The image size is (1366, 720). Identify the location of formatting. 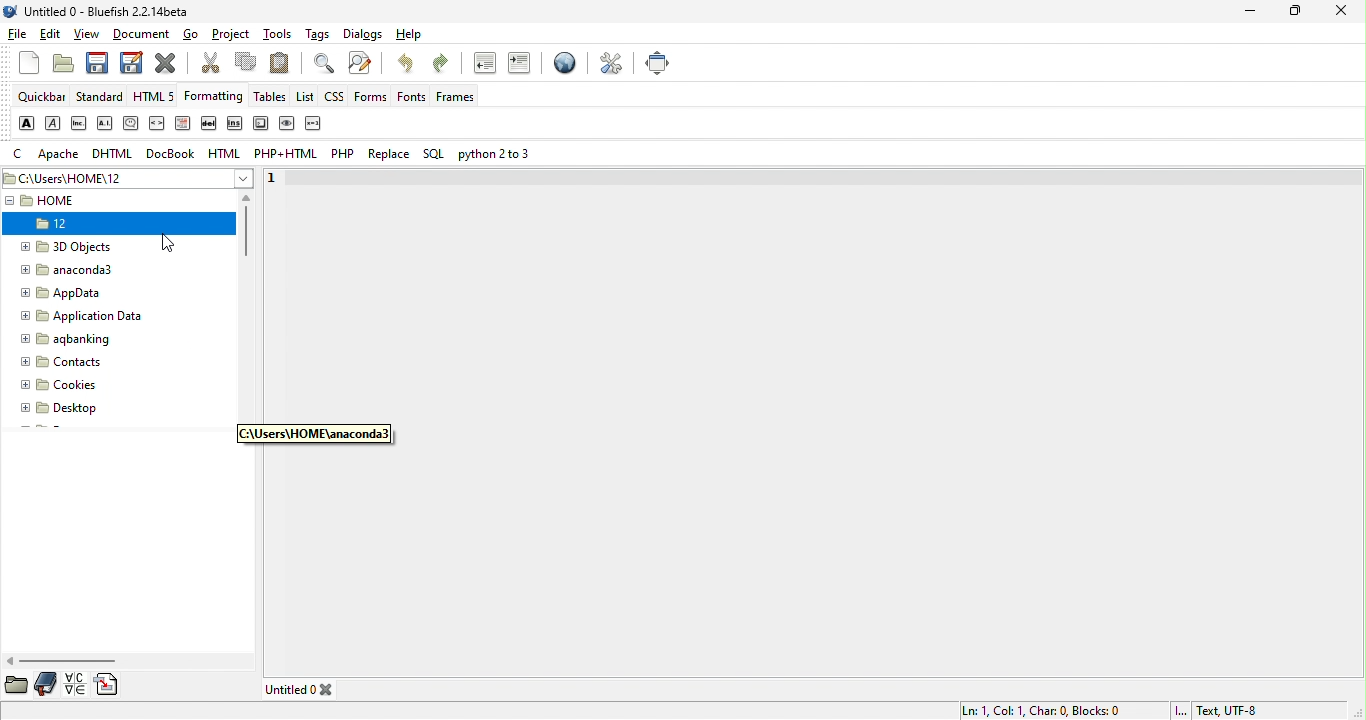
(212, 96).